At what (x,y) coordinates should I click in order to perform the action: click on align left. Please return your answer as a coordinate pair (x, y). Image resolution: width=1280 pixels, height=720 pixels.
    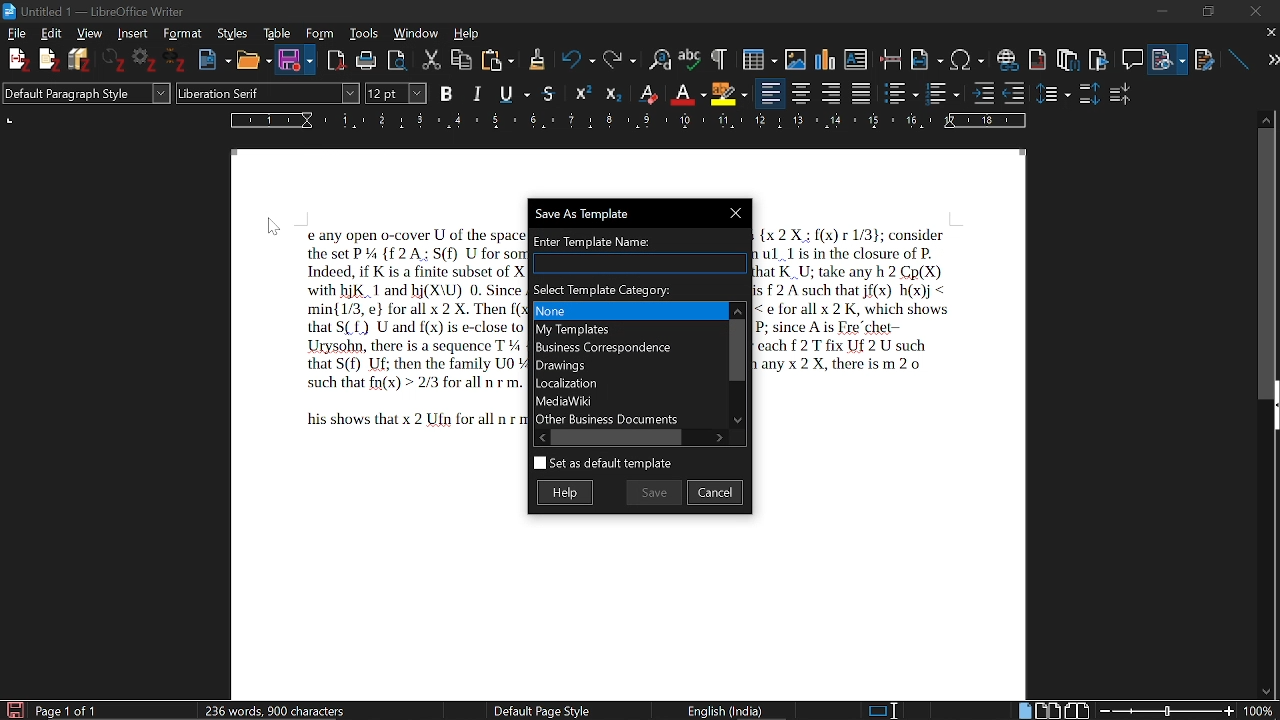
    Looking at the image, I should click on (771, 92).